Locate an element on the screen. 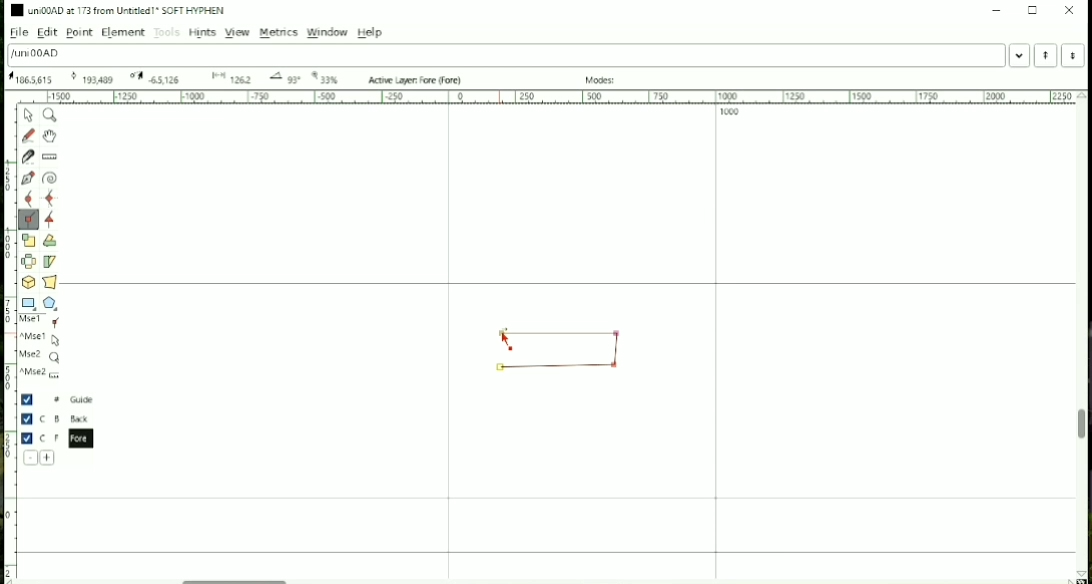  Delete the current layer is located at coordinates (31, 458).